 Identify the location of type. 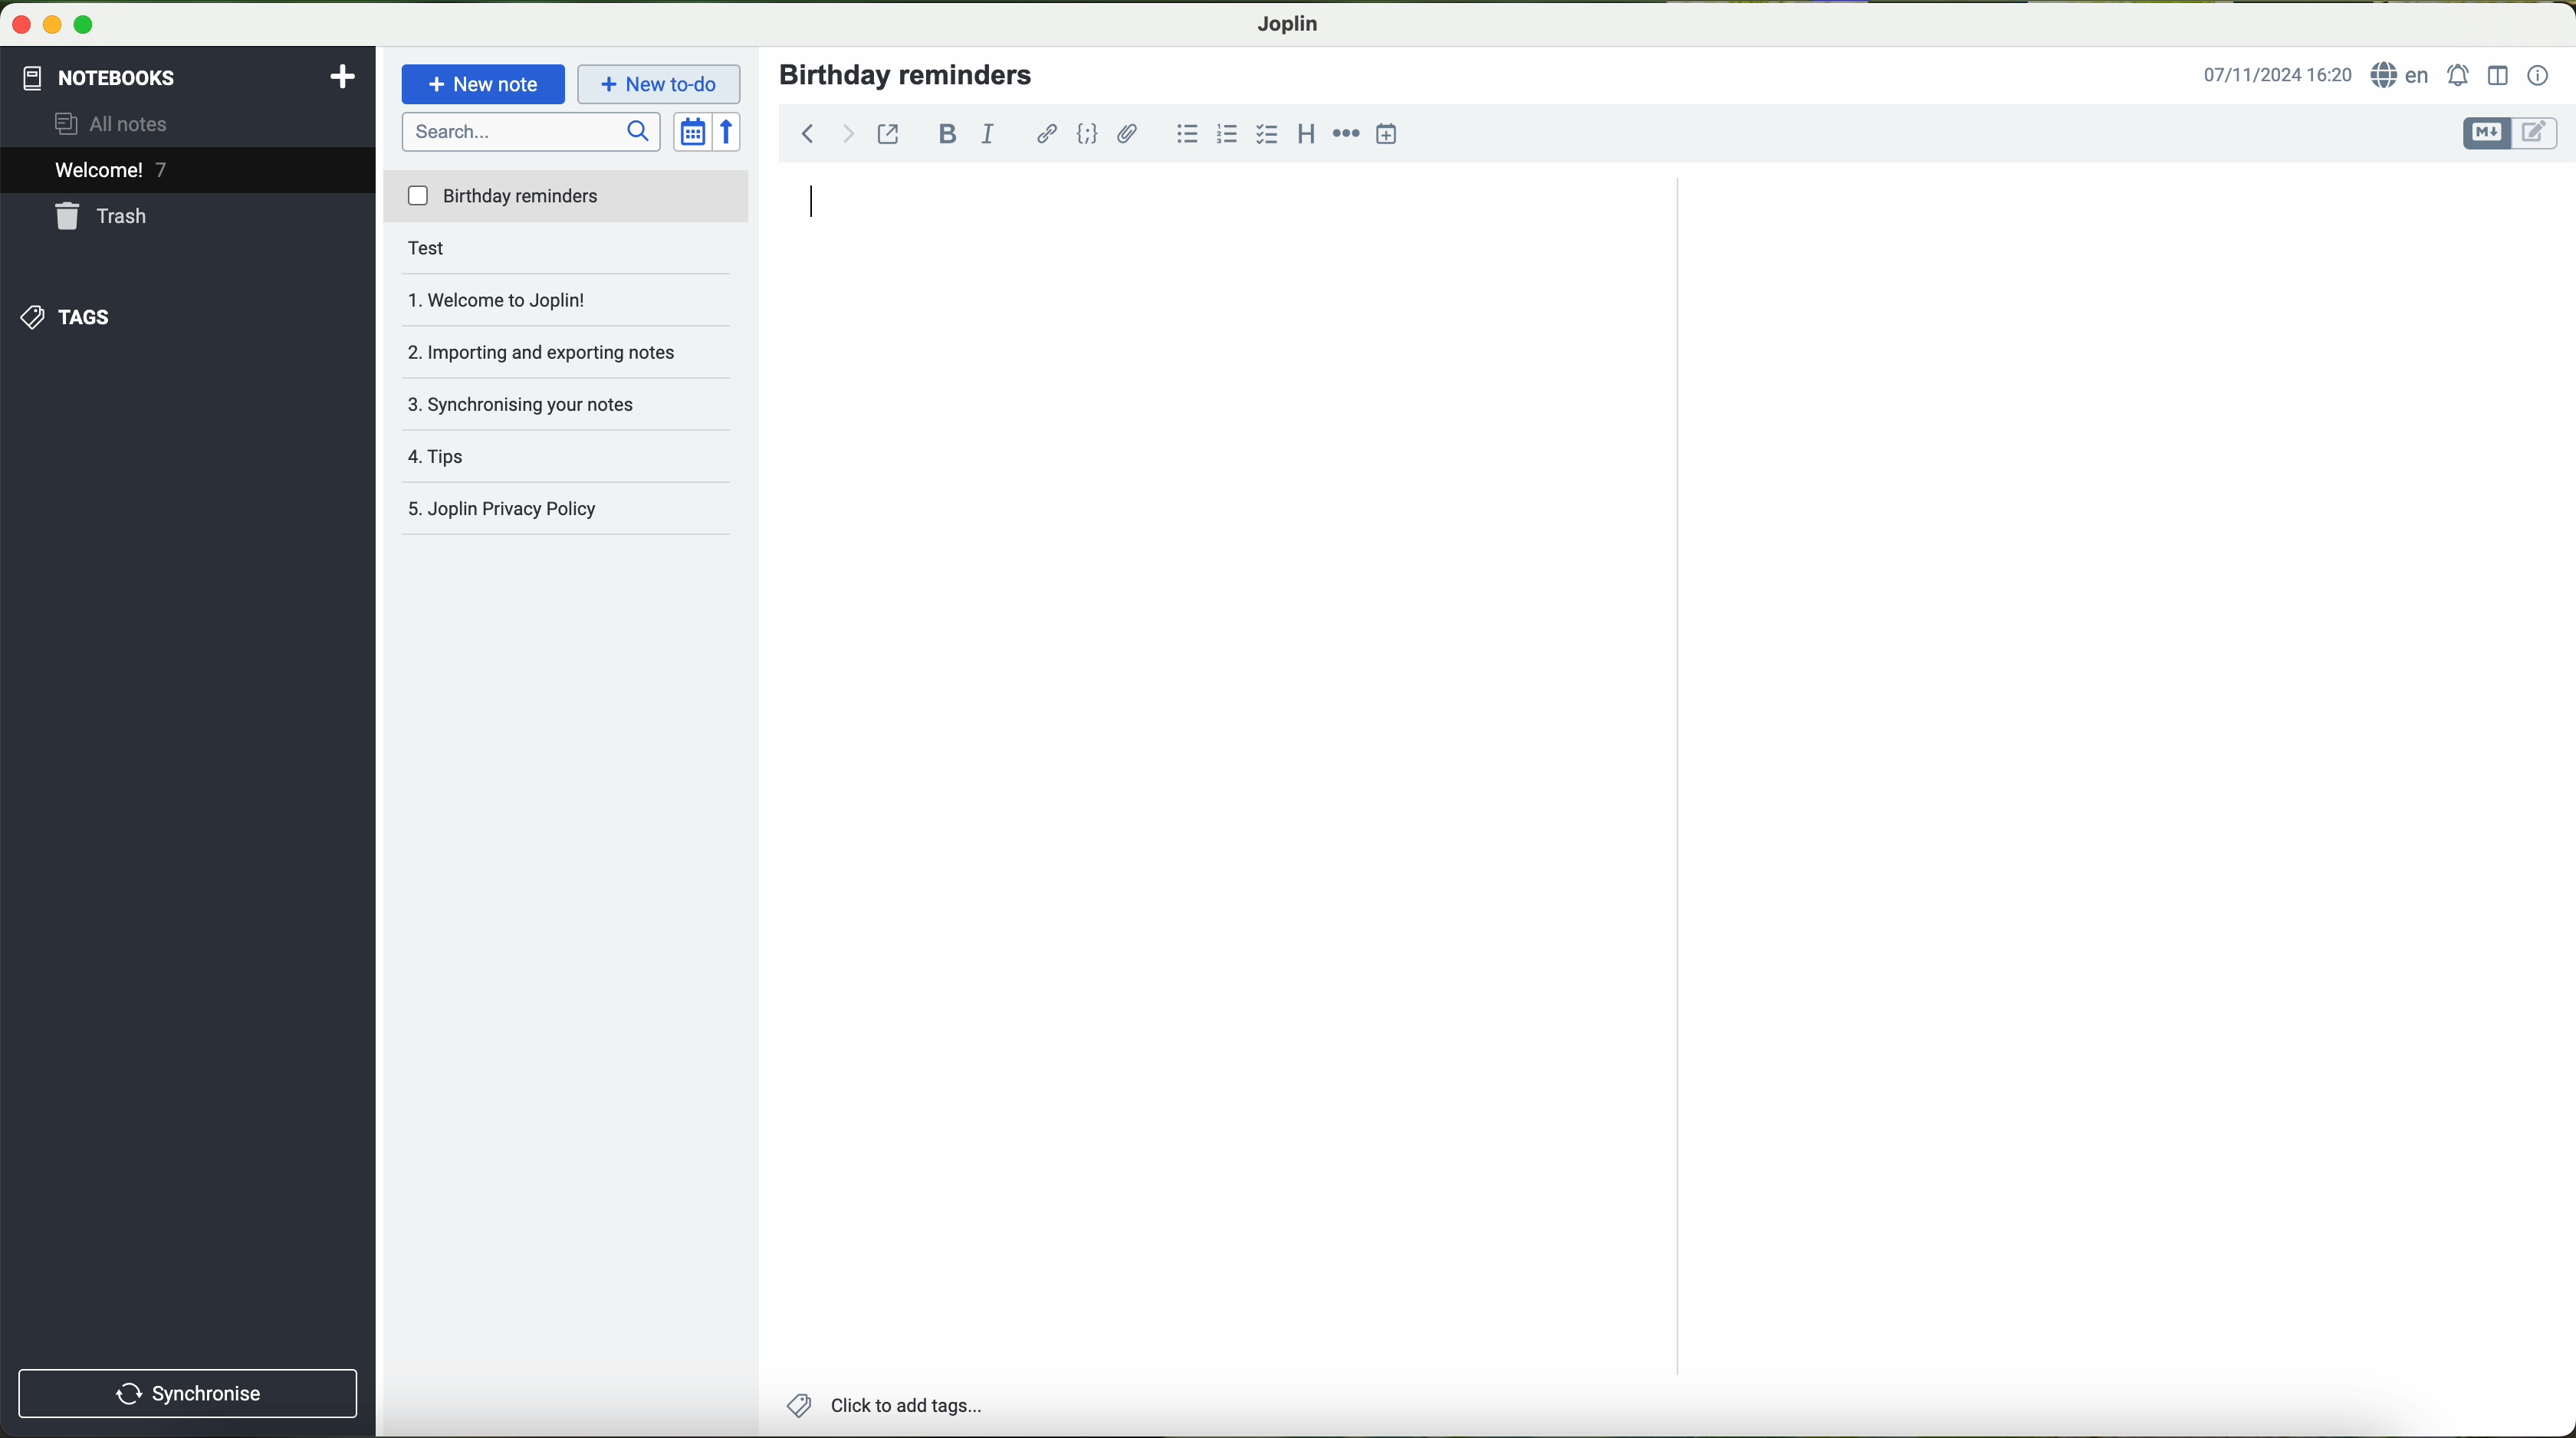
(813, 200).